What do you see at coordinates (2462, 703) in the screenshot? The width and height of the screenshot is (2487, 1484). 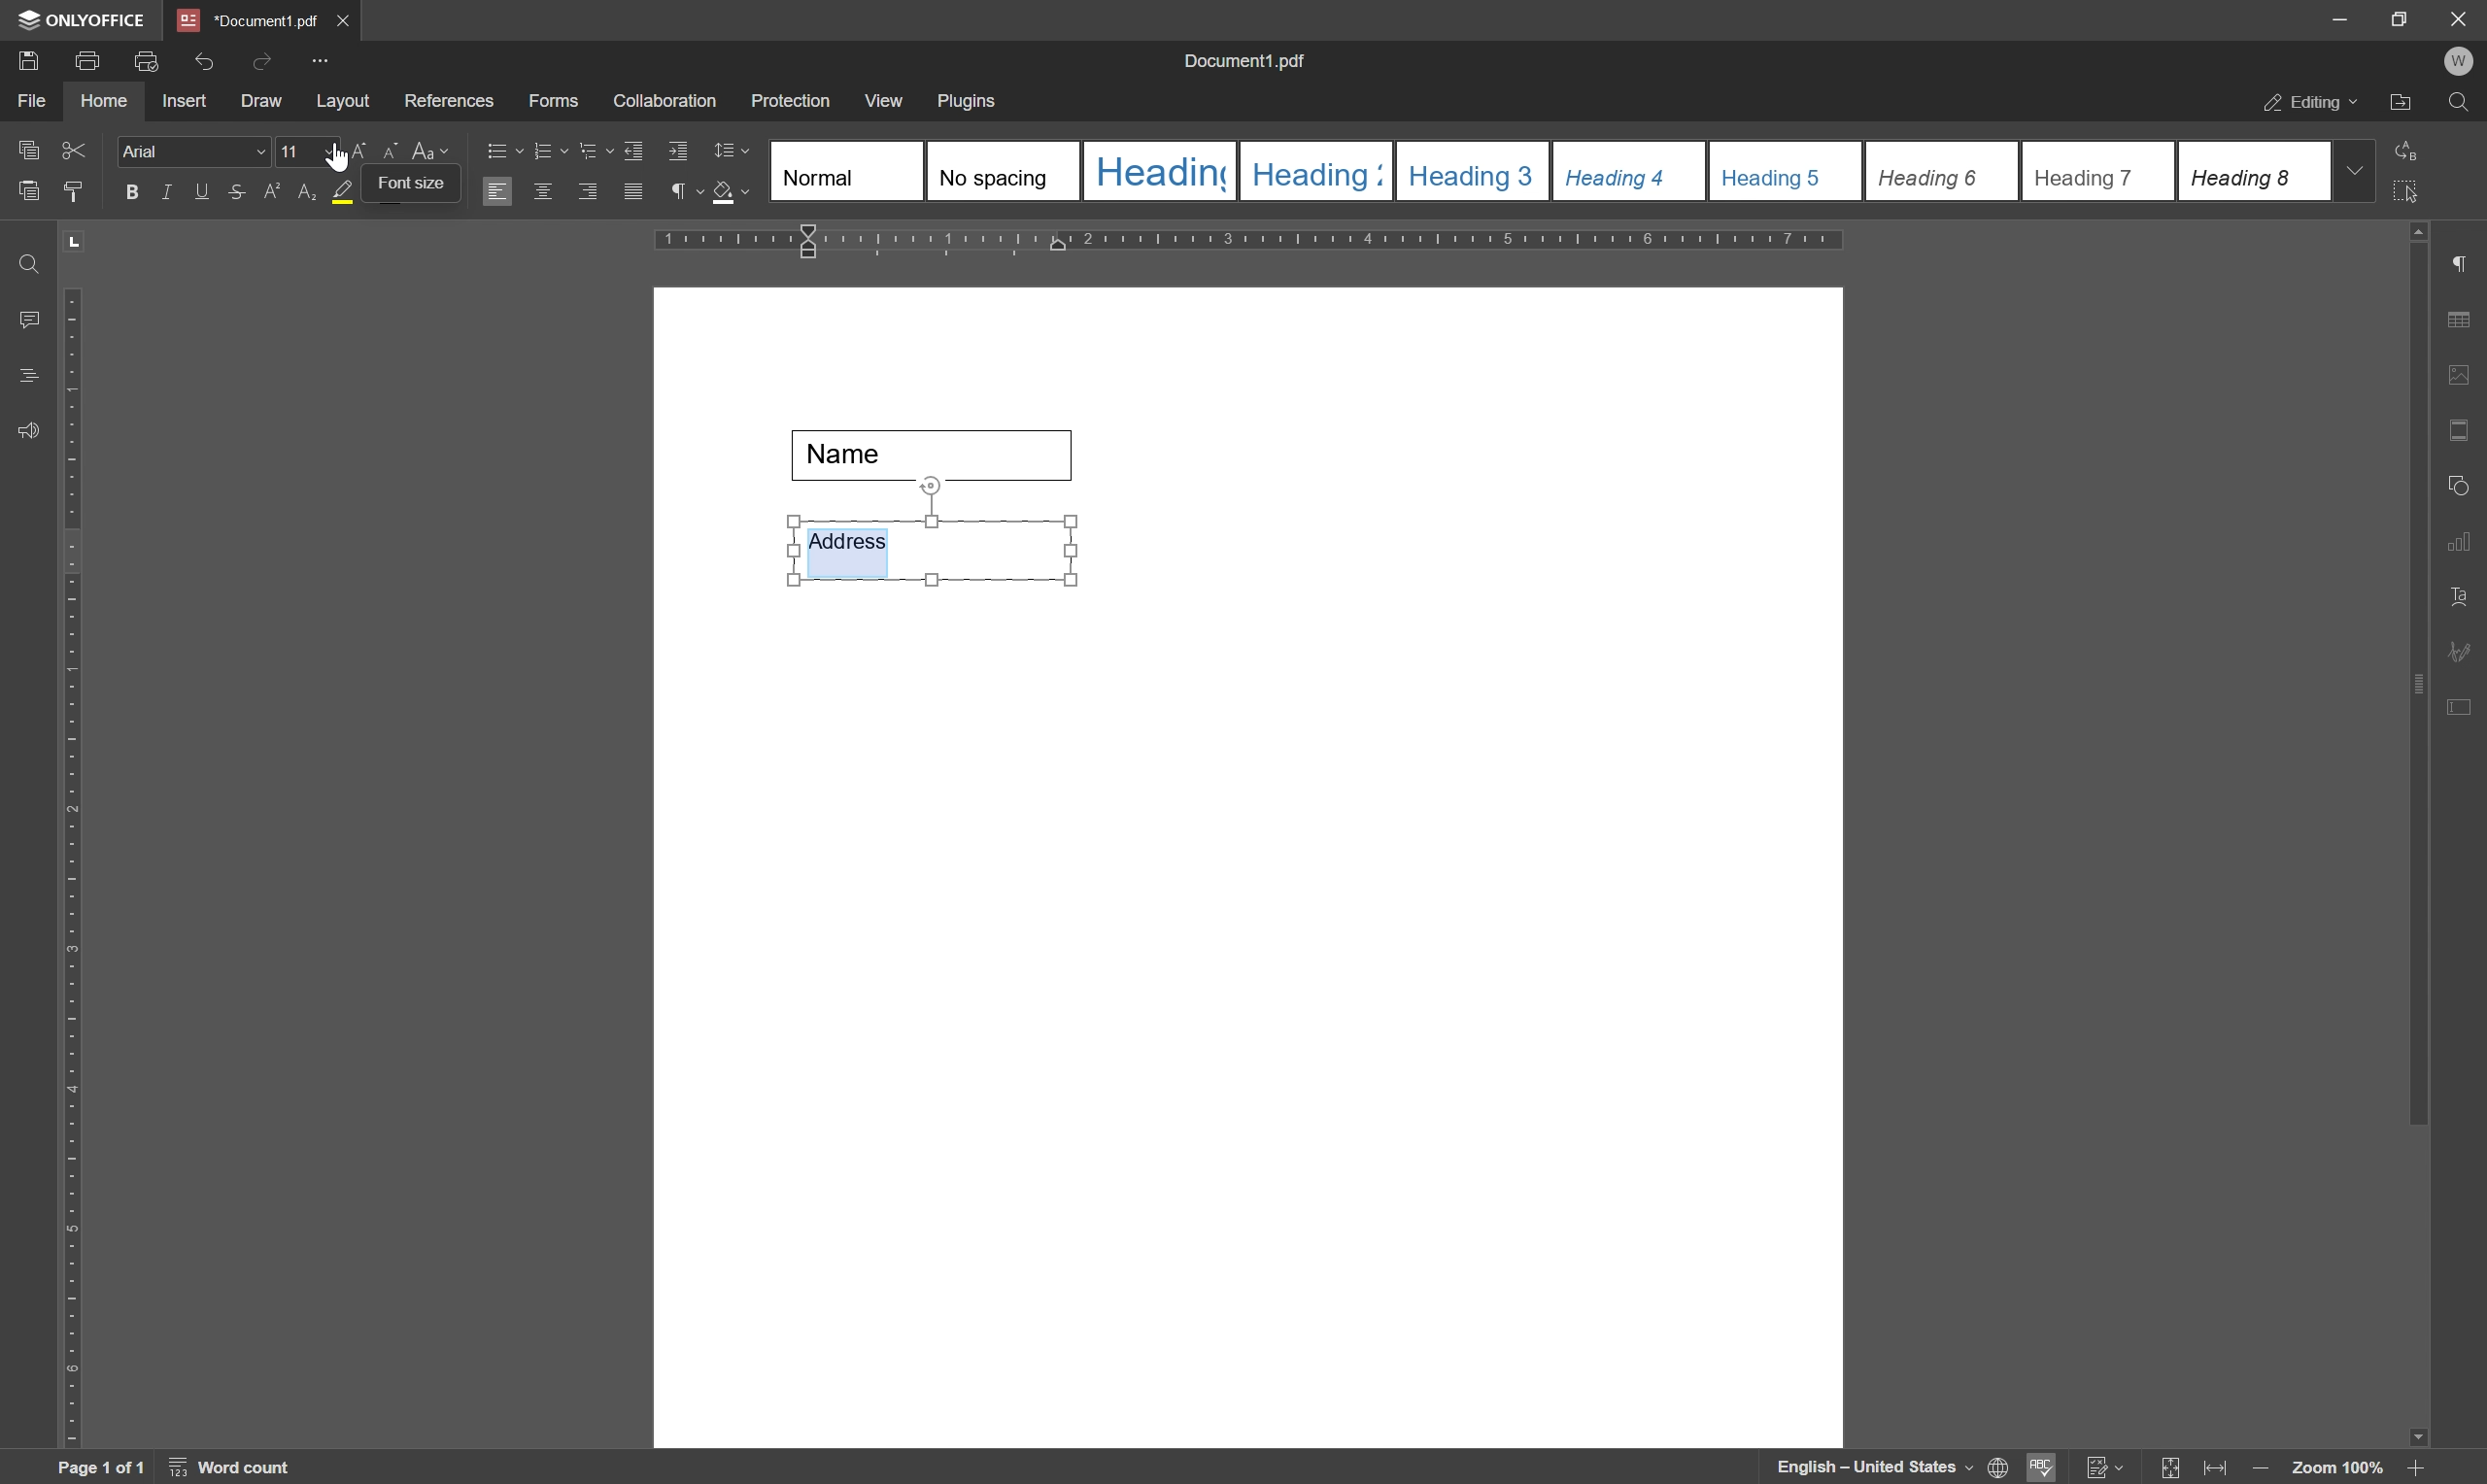 I see `form settings` at bounding box center [2462, 703].